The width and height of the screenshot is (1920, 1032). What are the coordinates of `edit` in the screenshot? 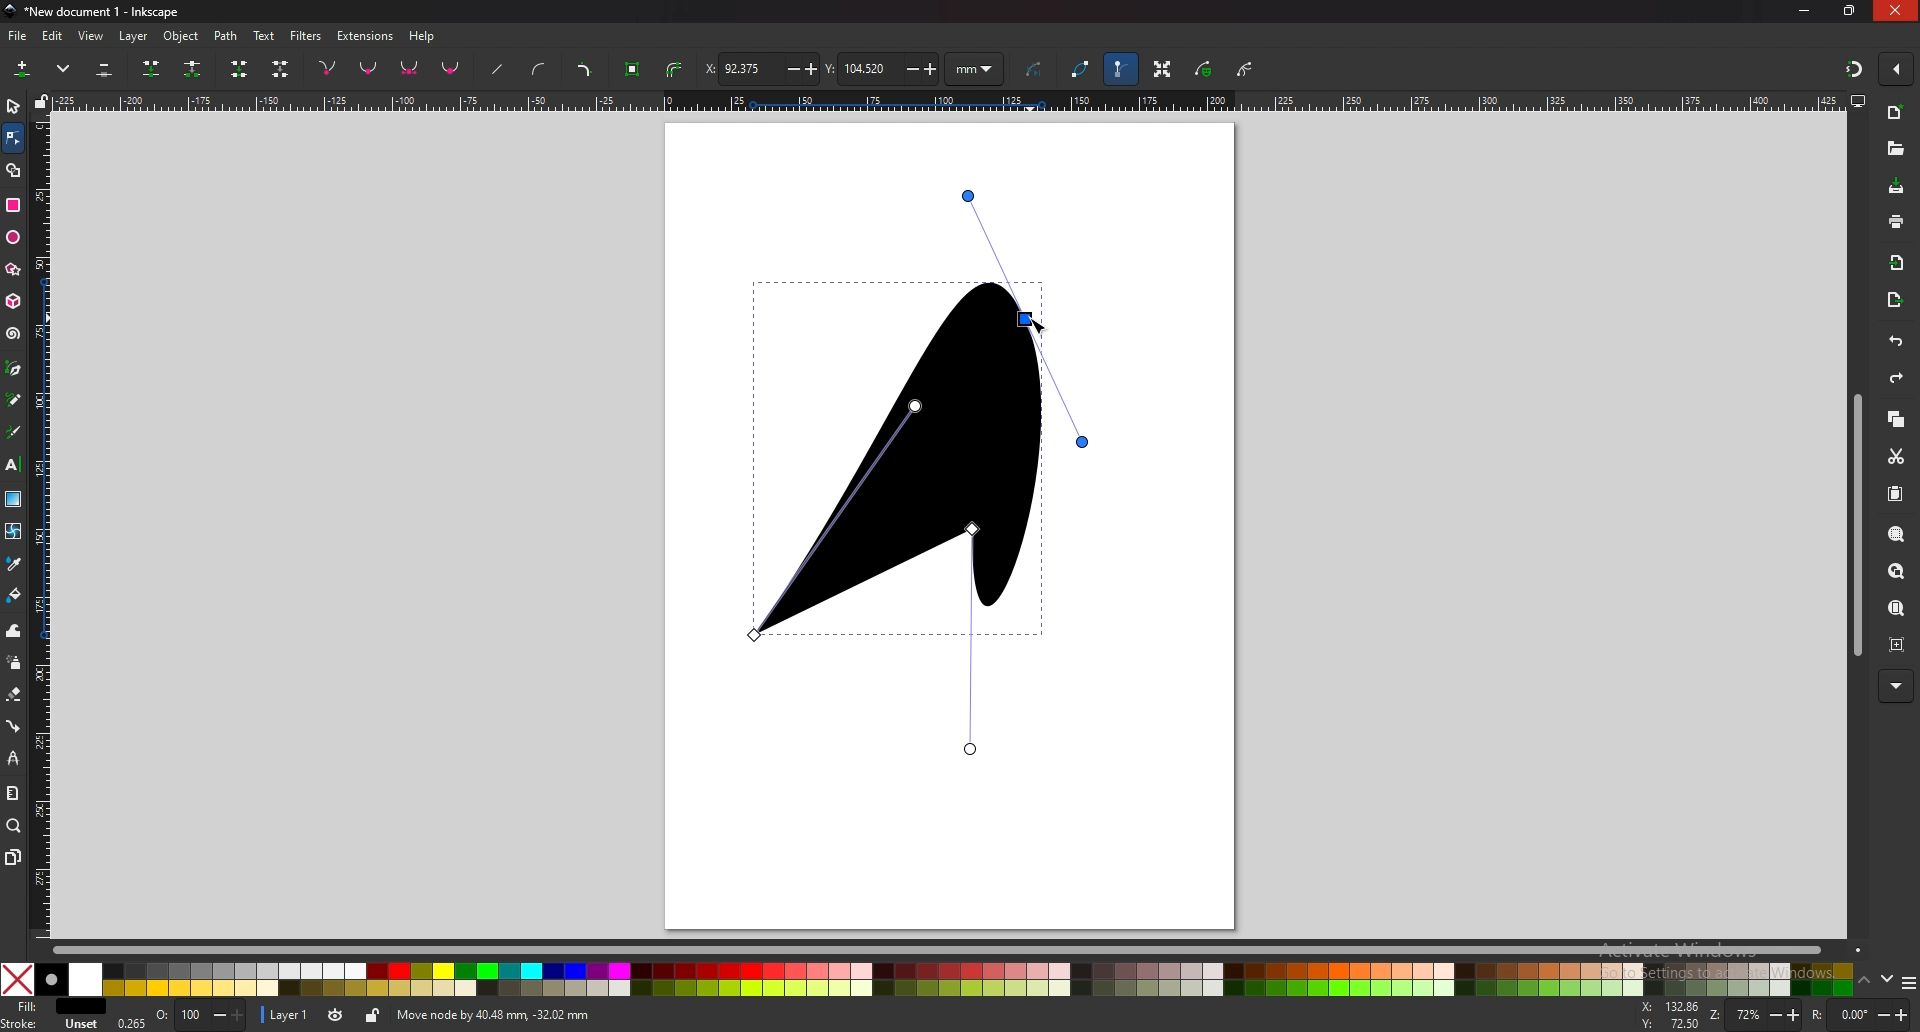 It's located at (54, 37).